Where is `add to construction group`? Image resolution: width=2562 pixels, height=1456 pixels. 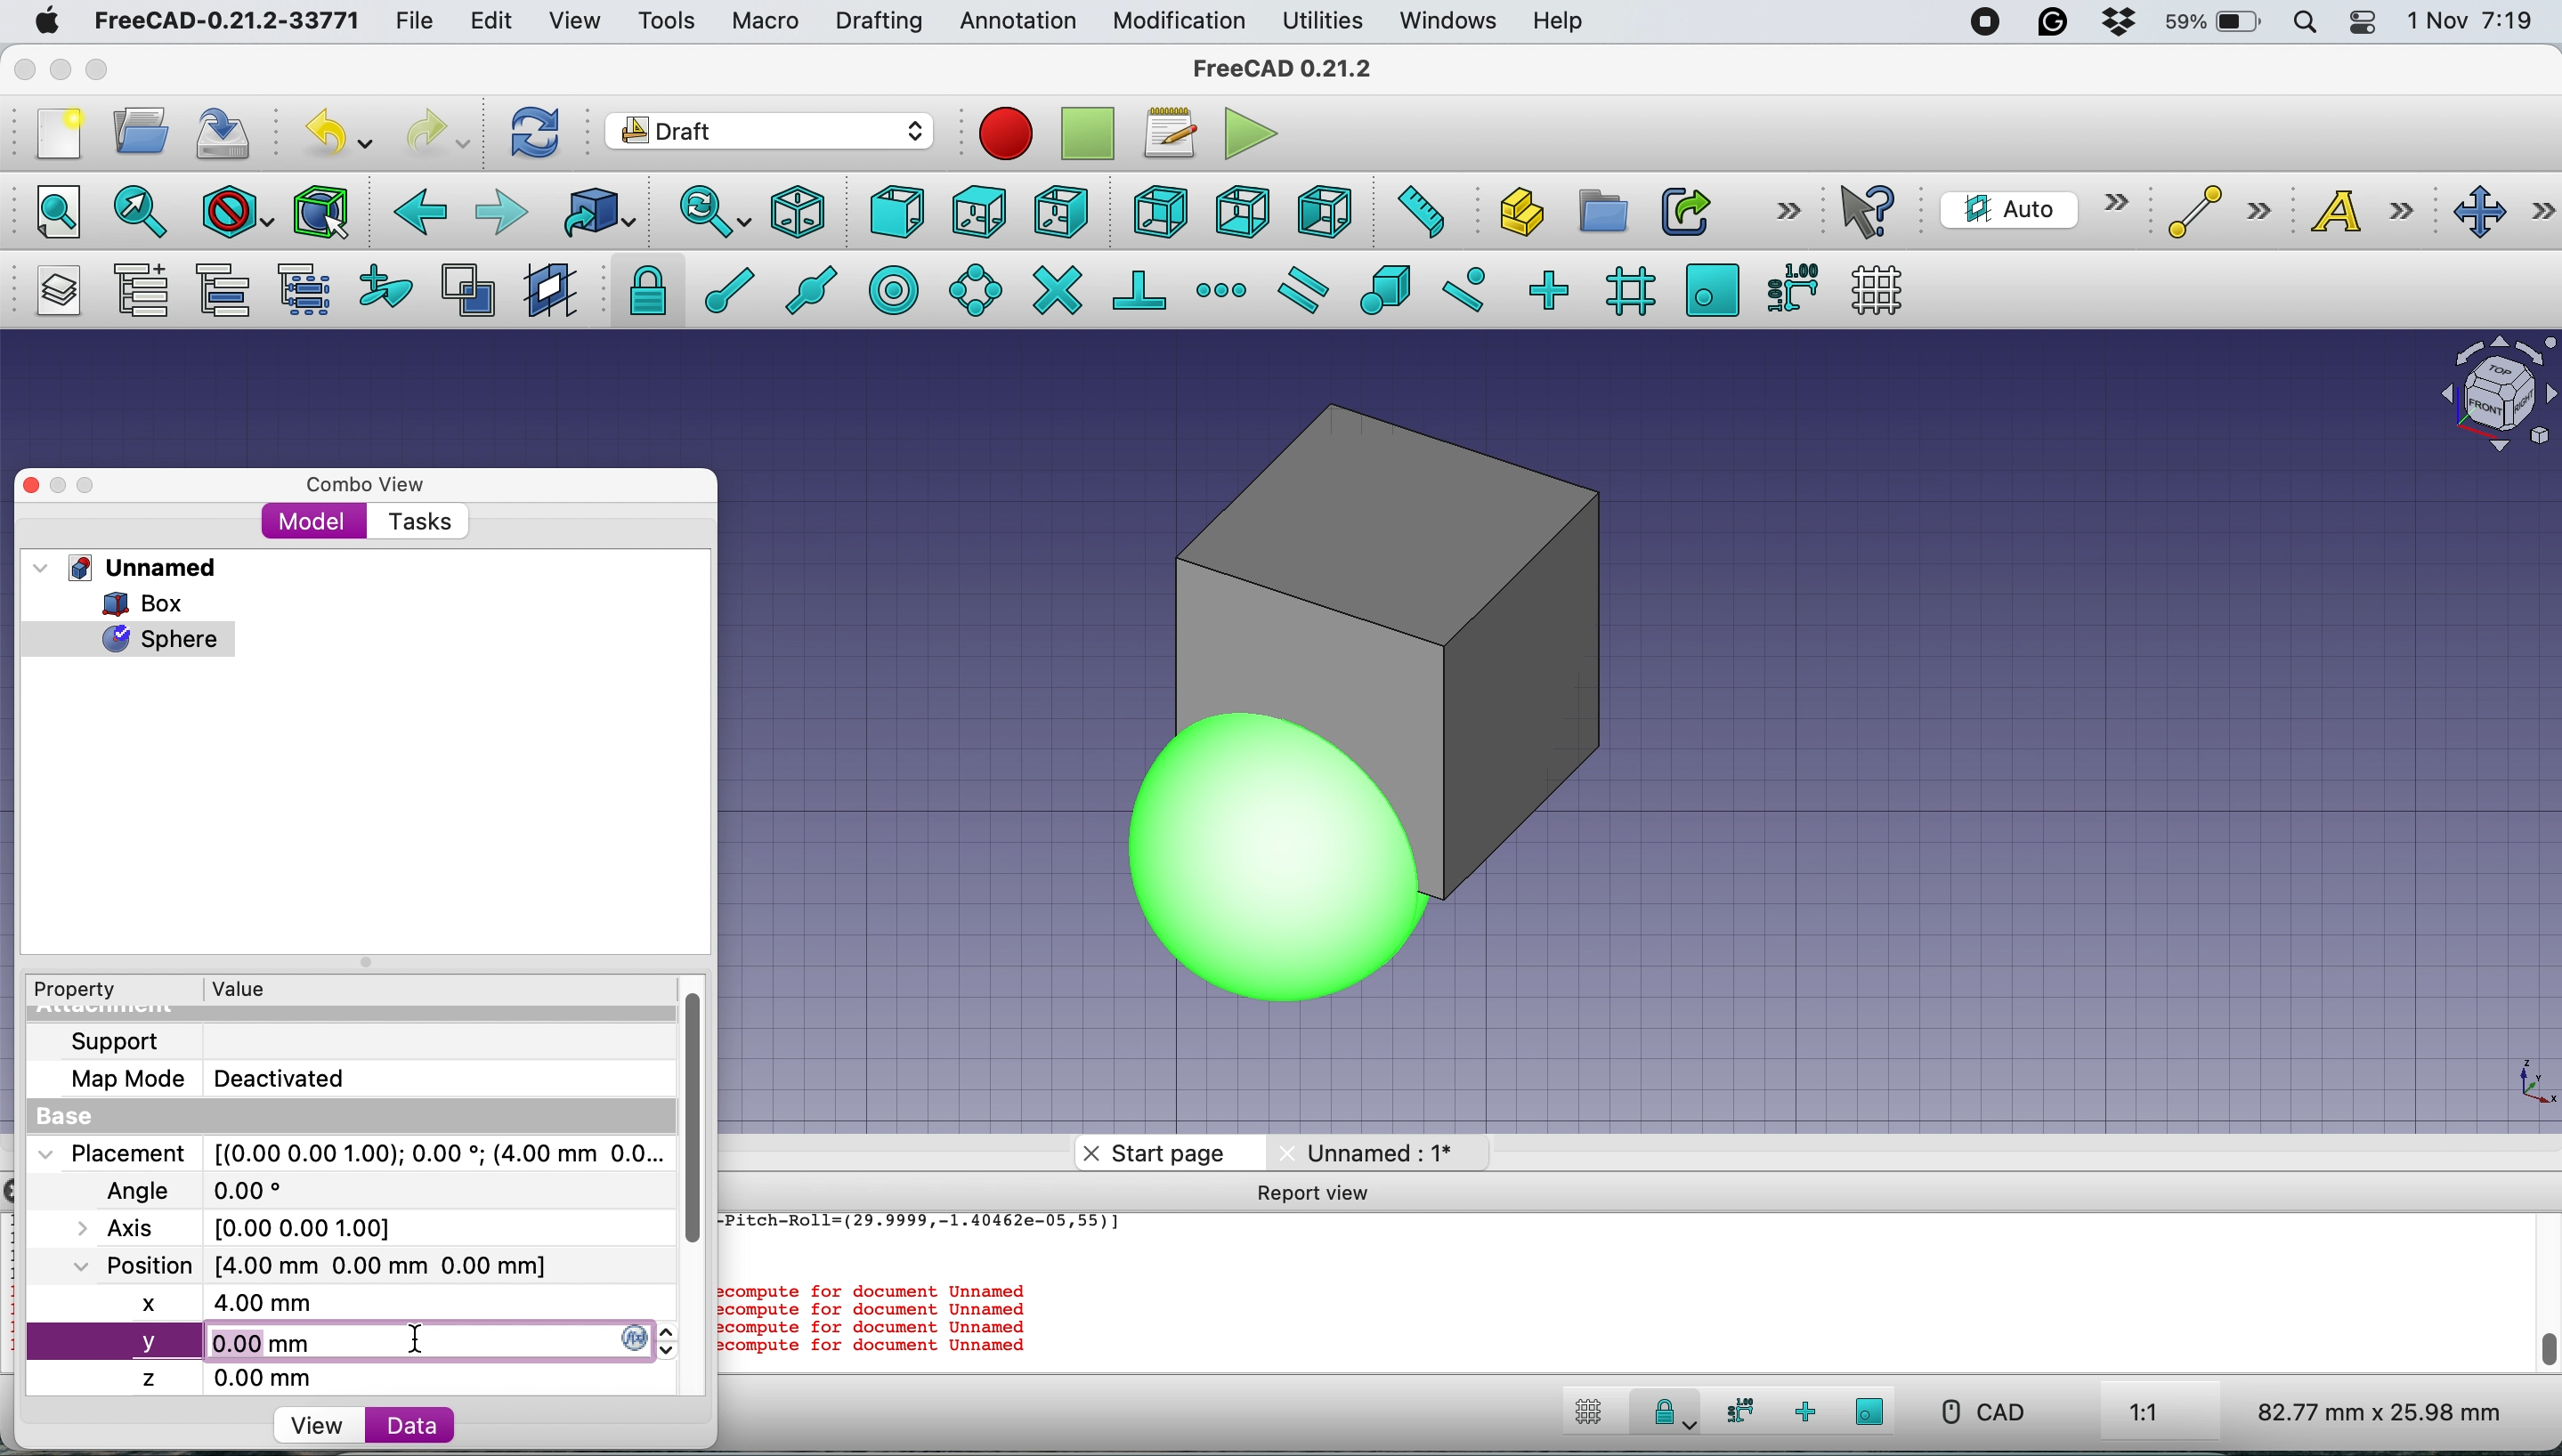 add to construction group is located at coordinates (390, 288).